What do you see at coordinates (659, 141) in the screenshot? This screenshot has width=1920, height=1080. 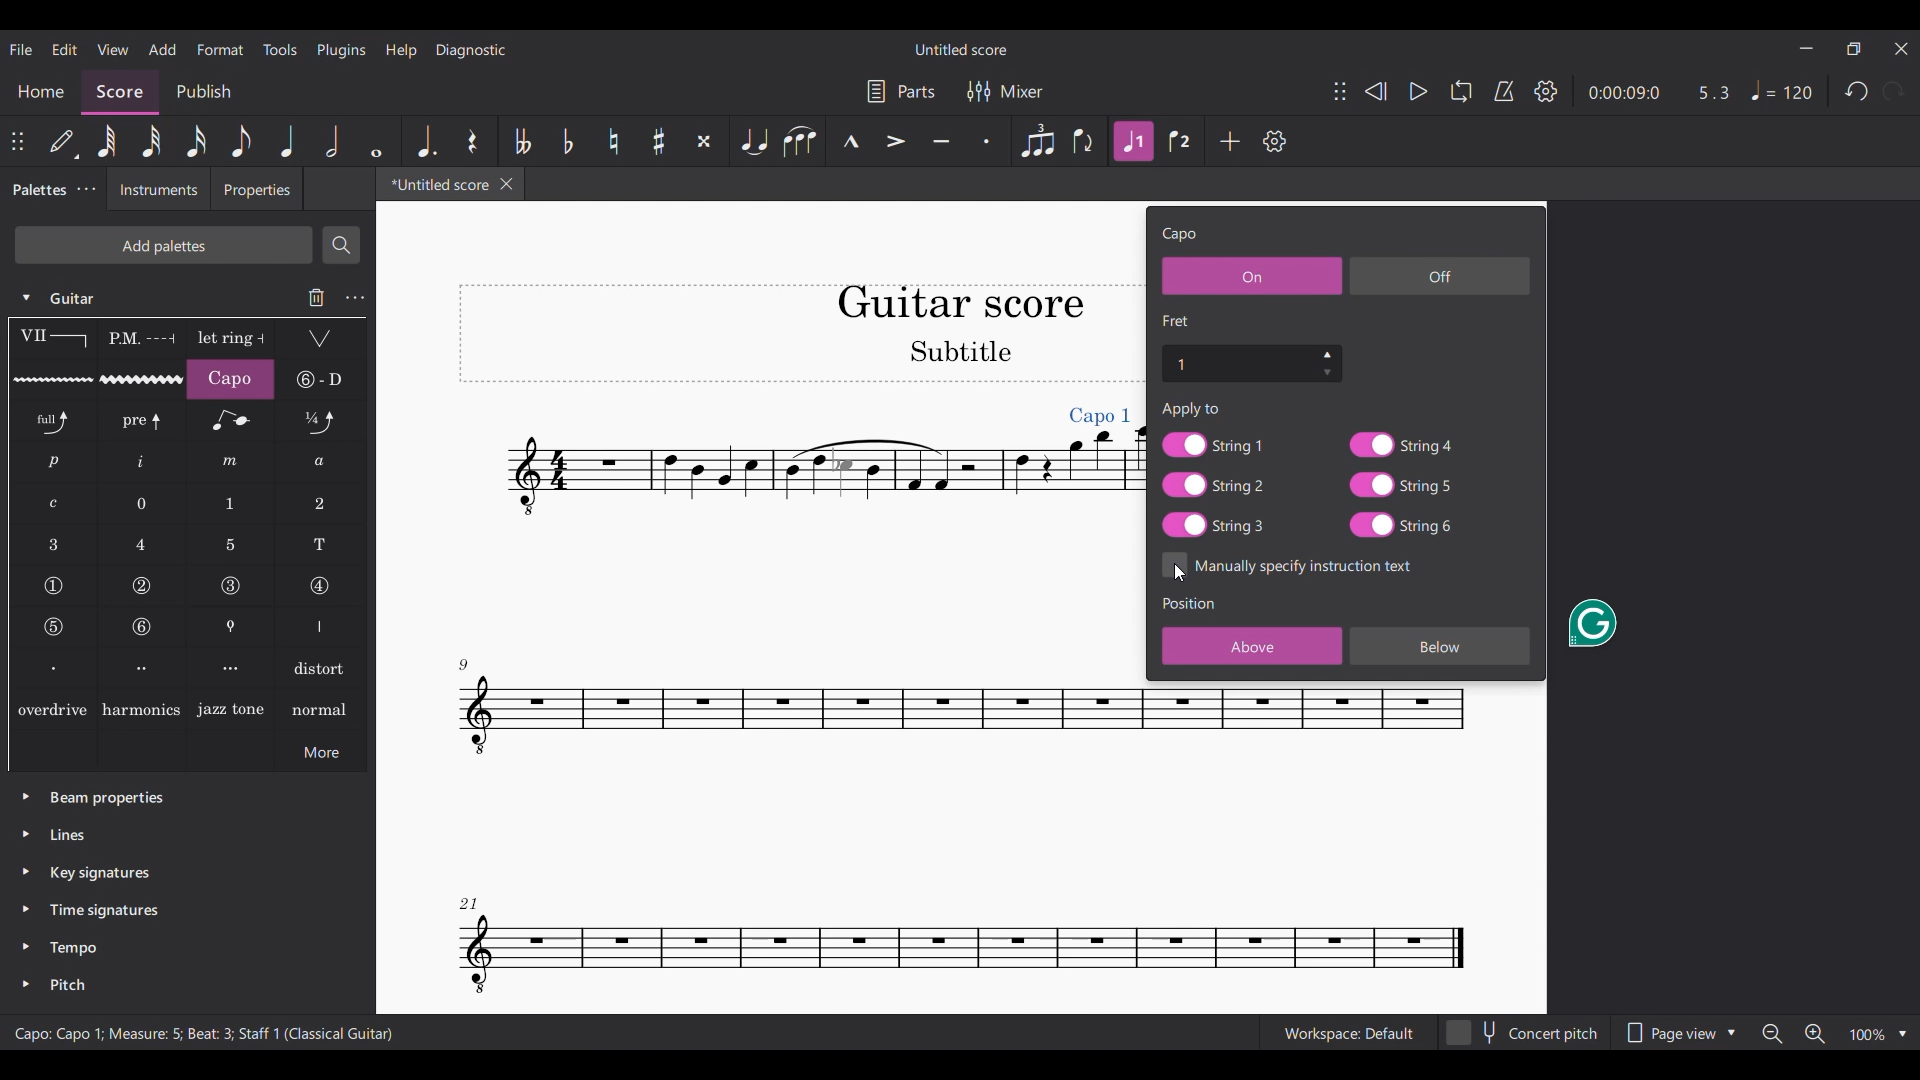 I see `Toggle sharp` at bounding box center [659, 141].